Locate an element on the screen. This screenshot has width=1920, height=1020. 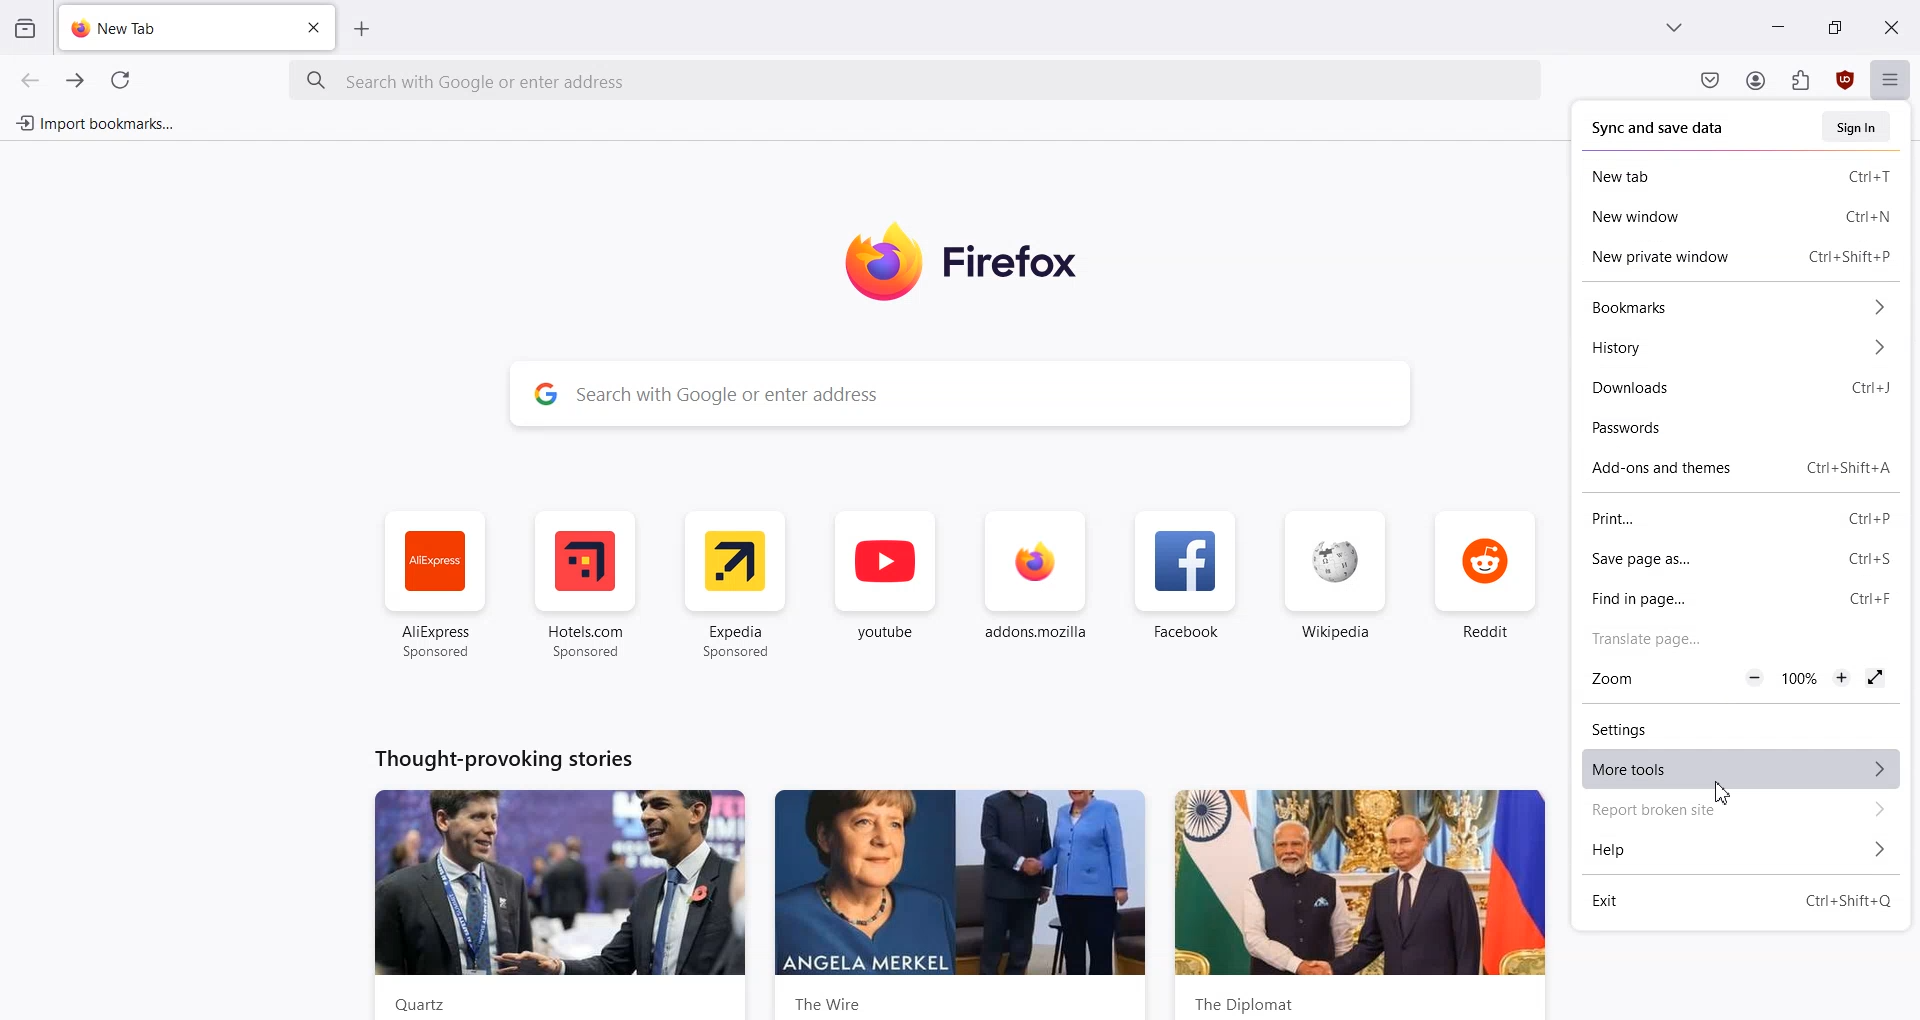
Shortcut key is located at coordinates (1868, 216).